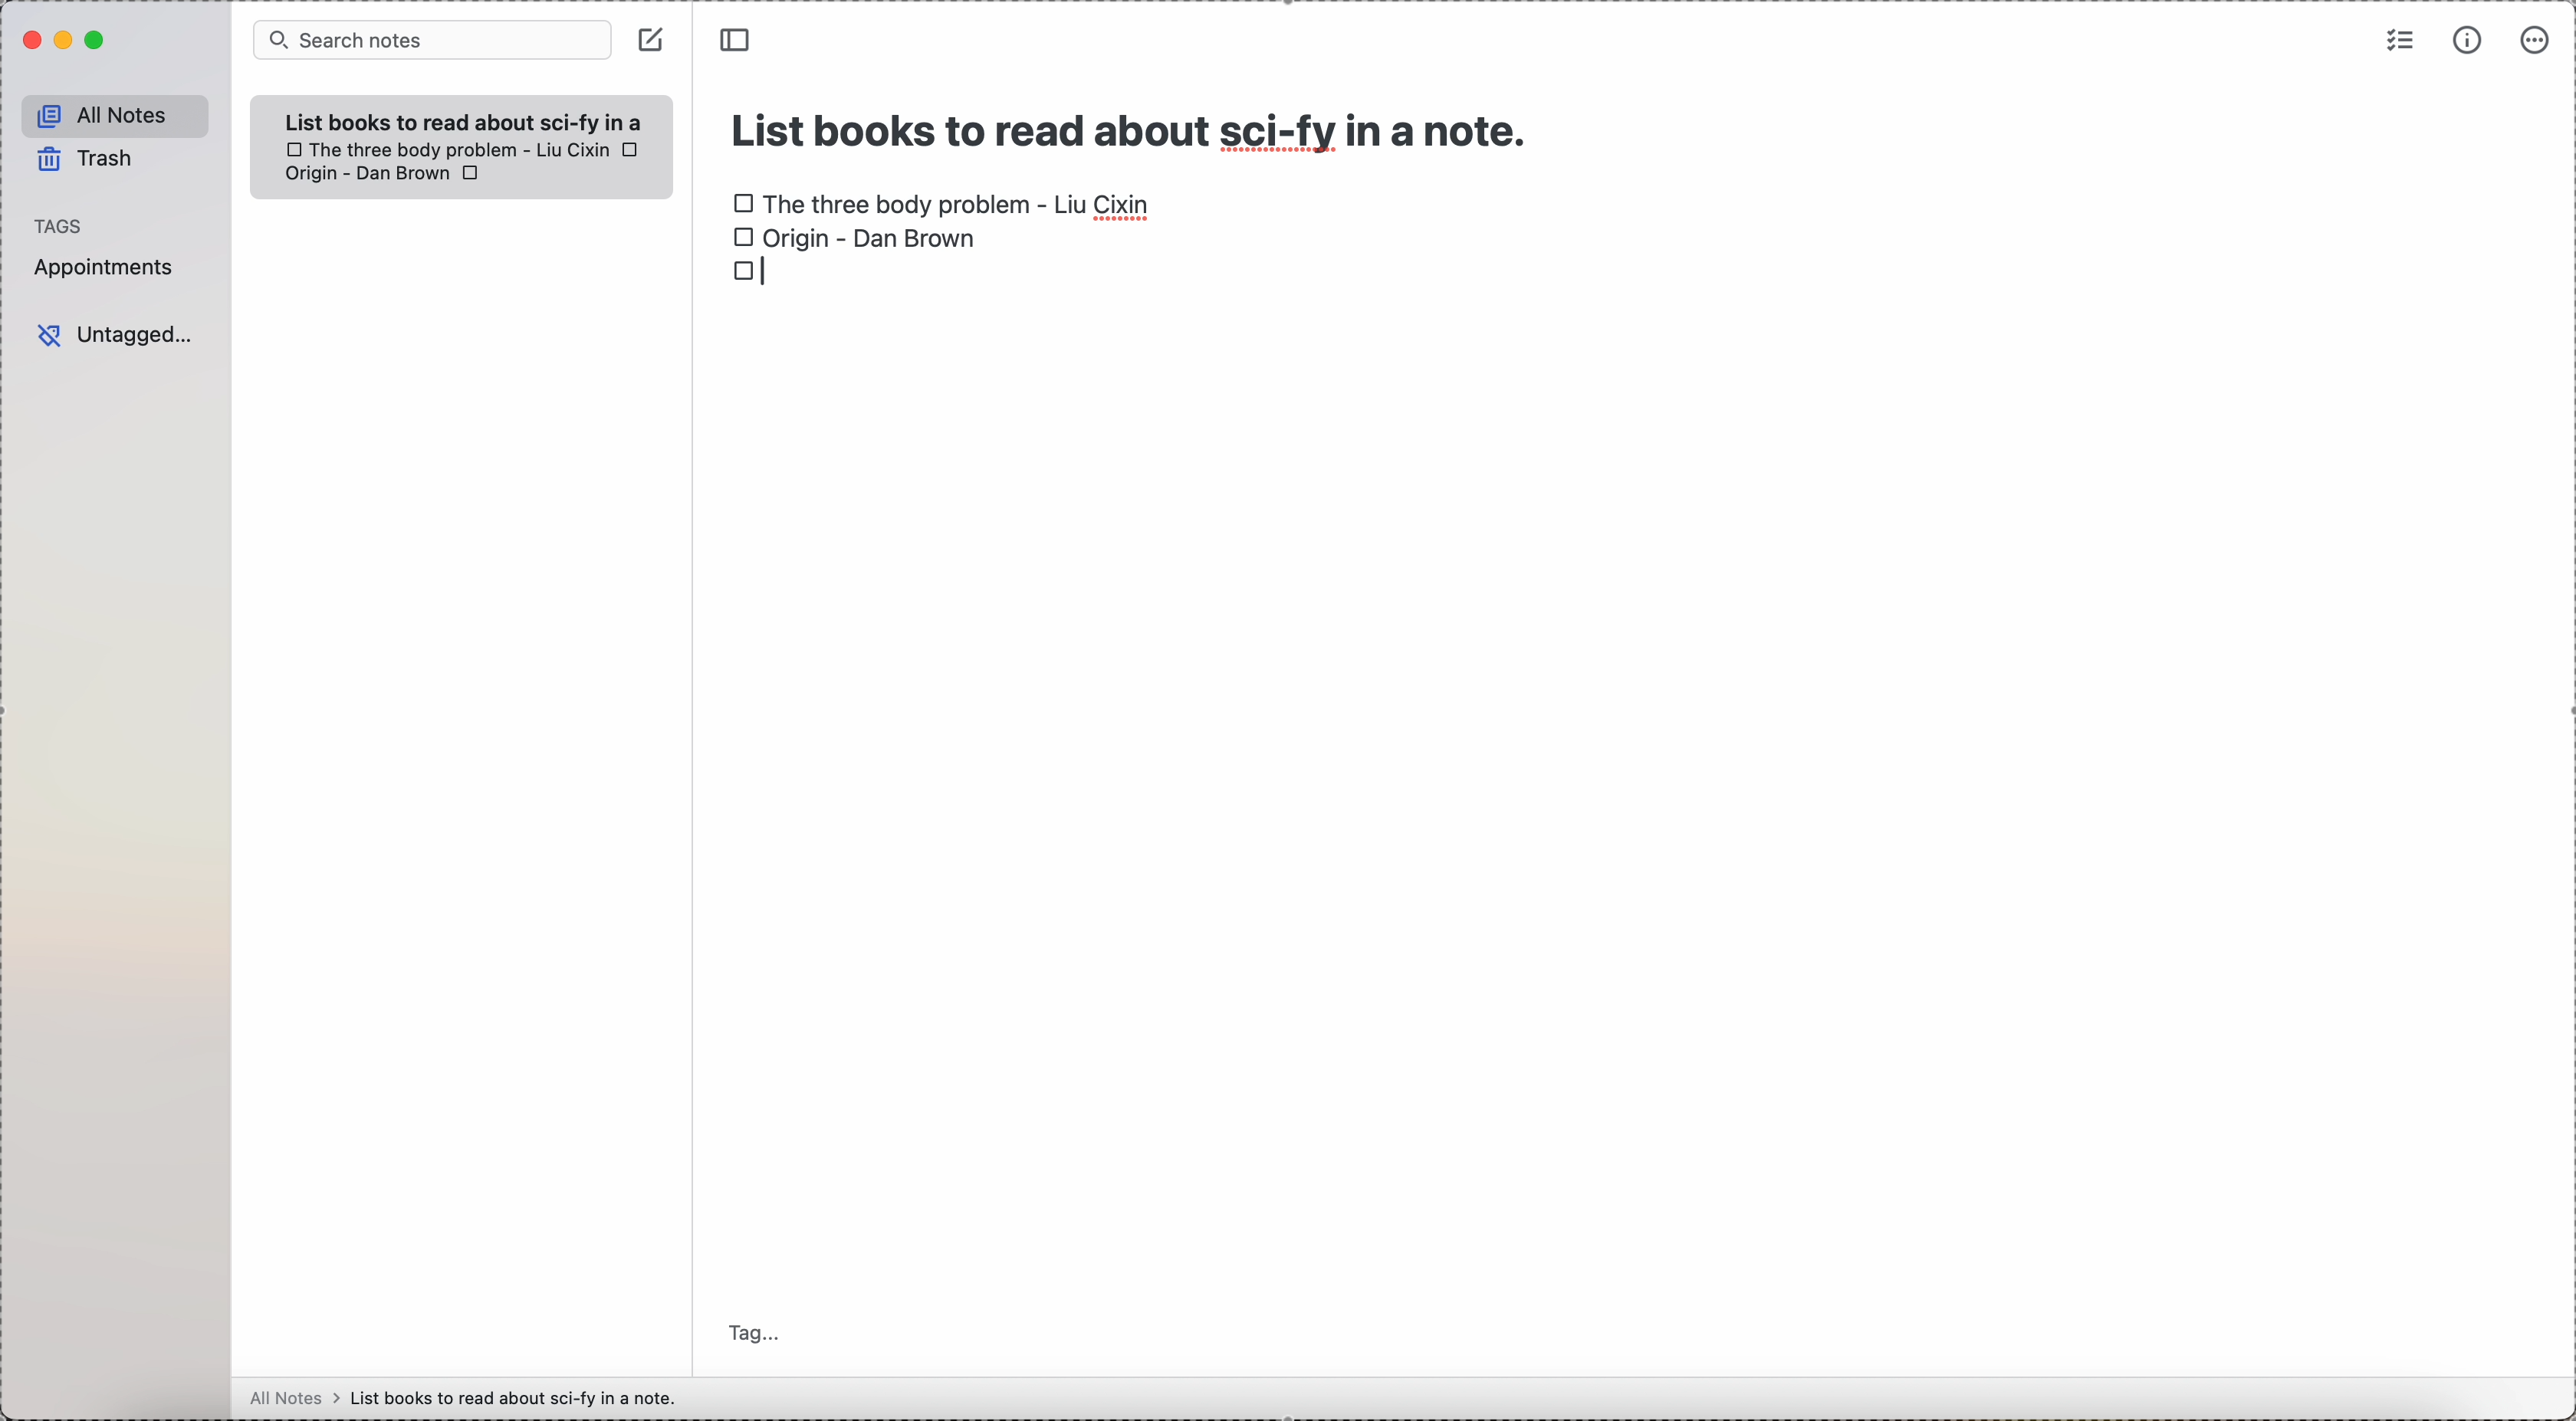  I want to click on appointments tag, so click(105, 269).